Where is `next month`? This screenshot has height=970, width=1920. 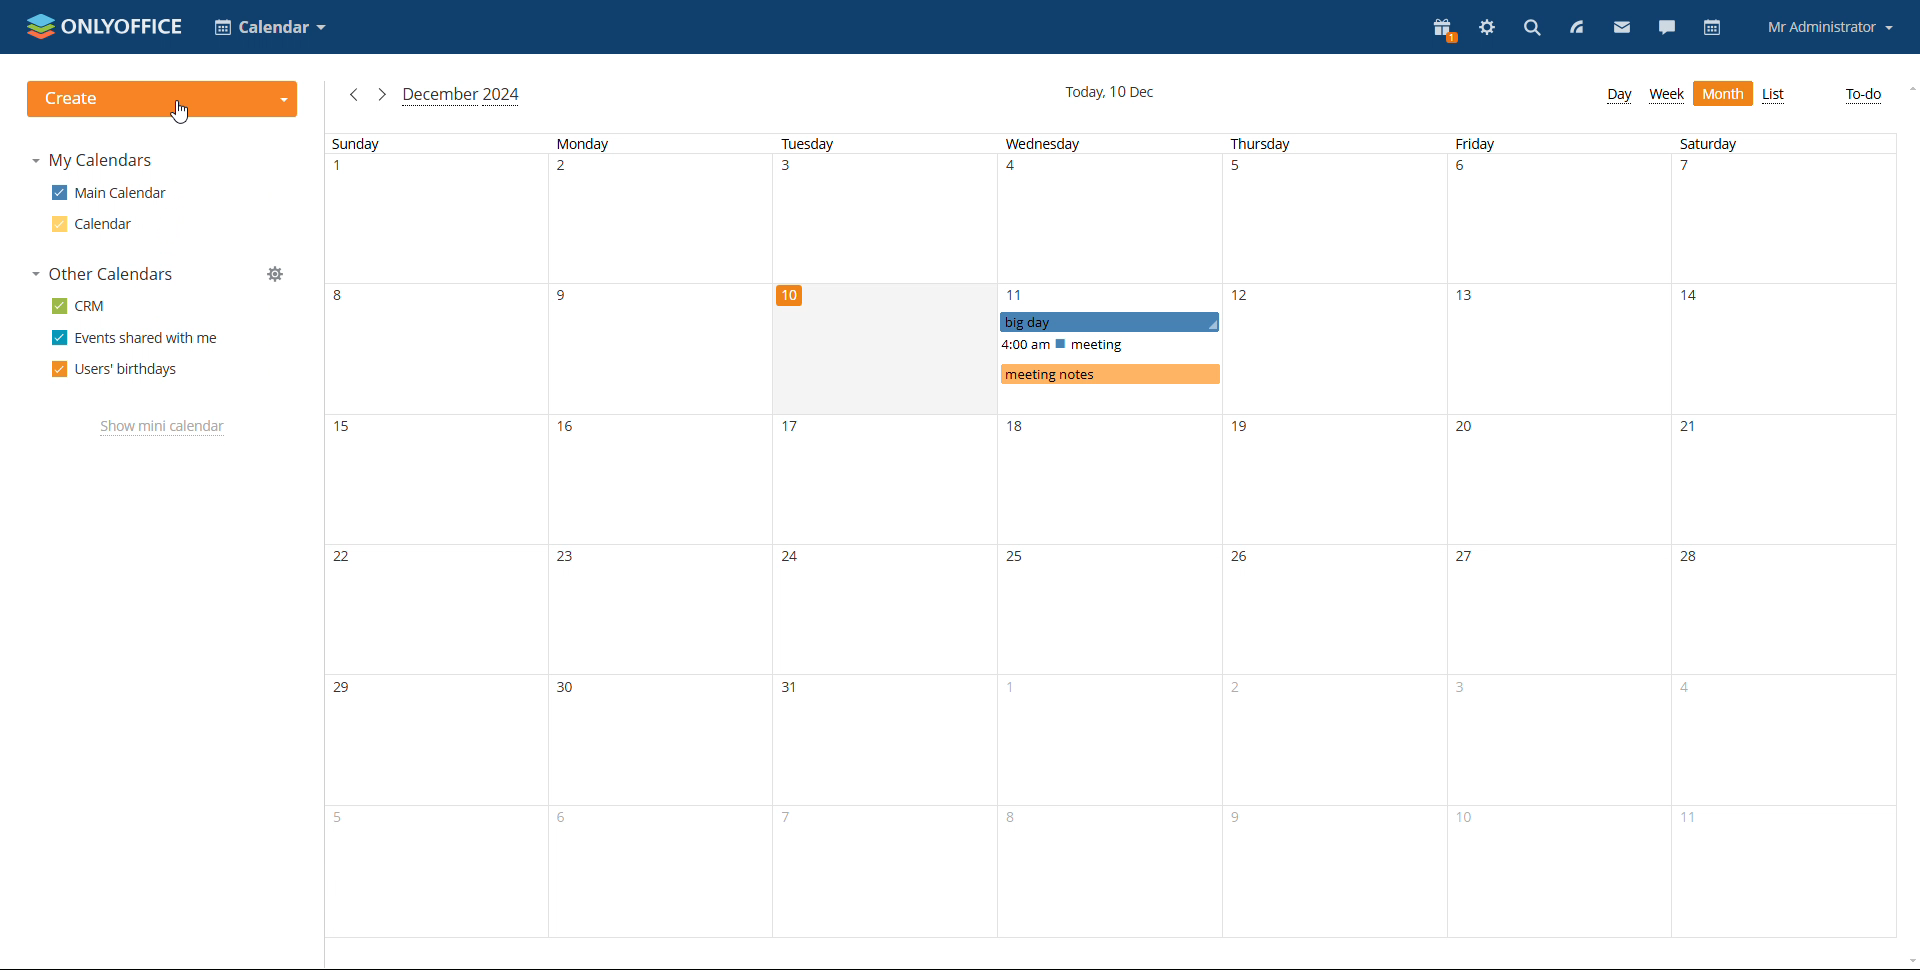 next month is located at coordinates (382, 96).